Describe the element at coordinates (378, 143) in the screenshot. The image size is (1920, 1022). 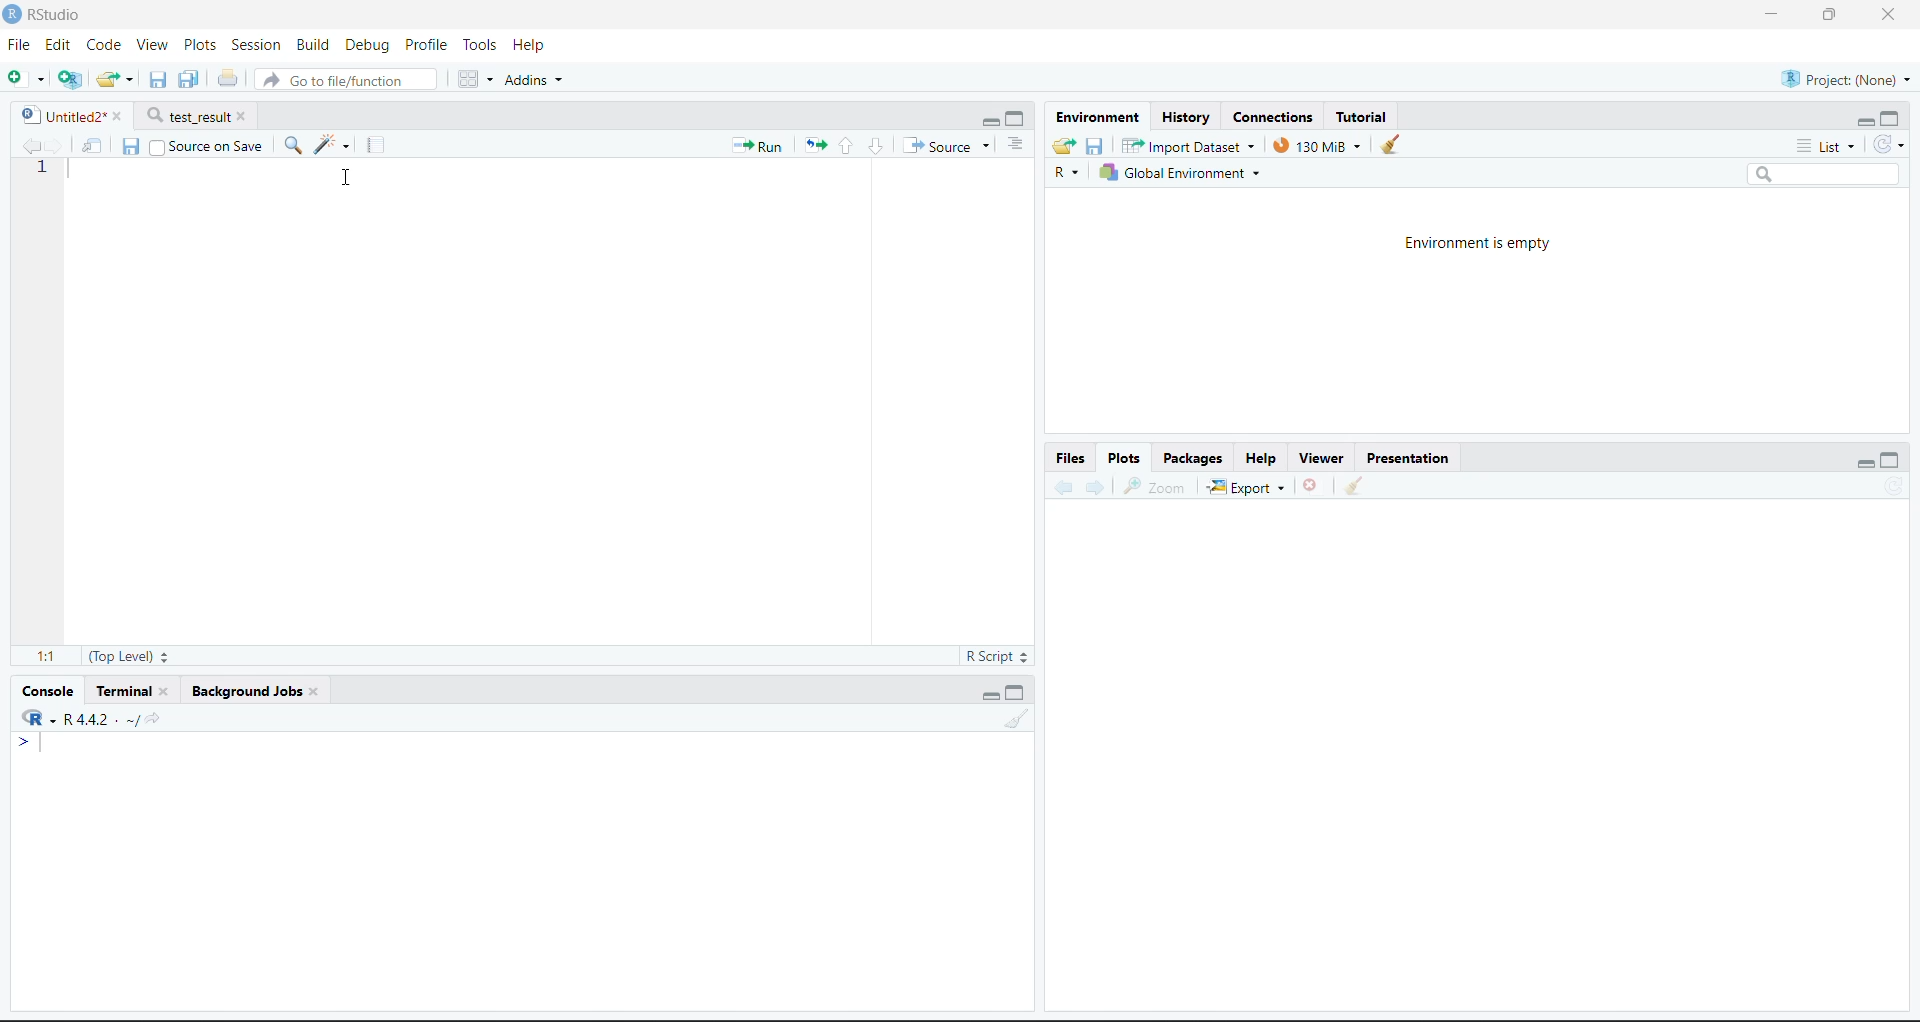
I see `Compile Report (Ctrl + Shift + K)` at that location.